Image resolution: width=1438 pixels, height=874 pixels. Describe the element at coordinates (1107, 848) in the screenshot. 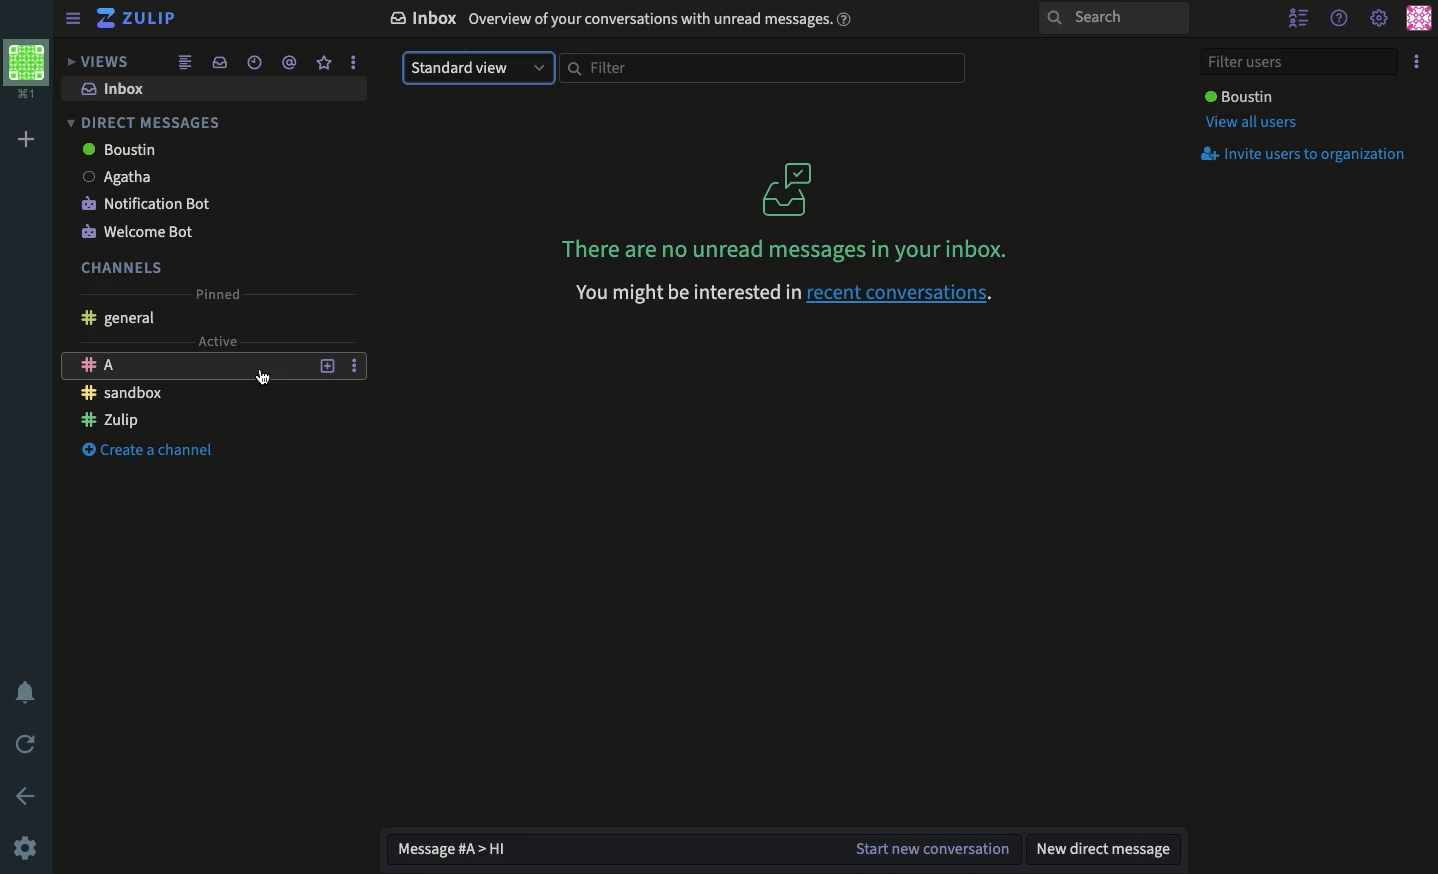

I see `New DM` at that location.